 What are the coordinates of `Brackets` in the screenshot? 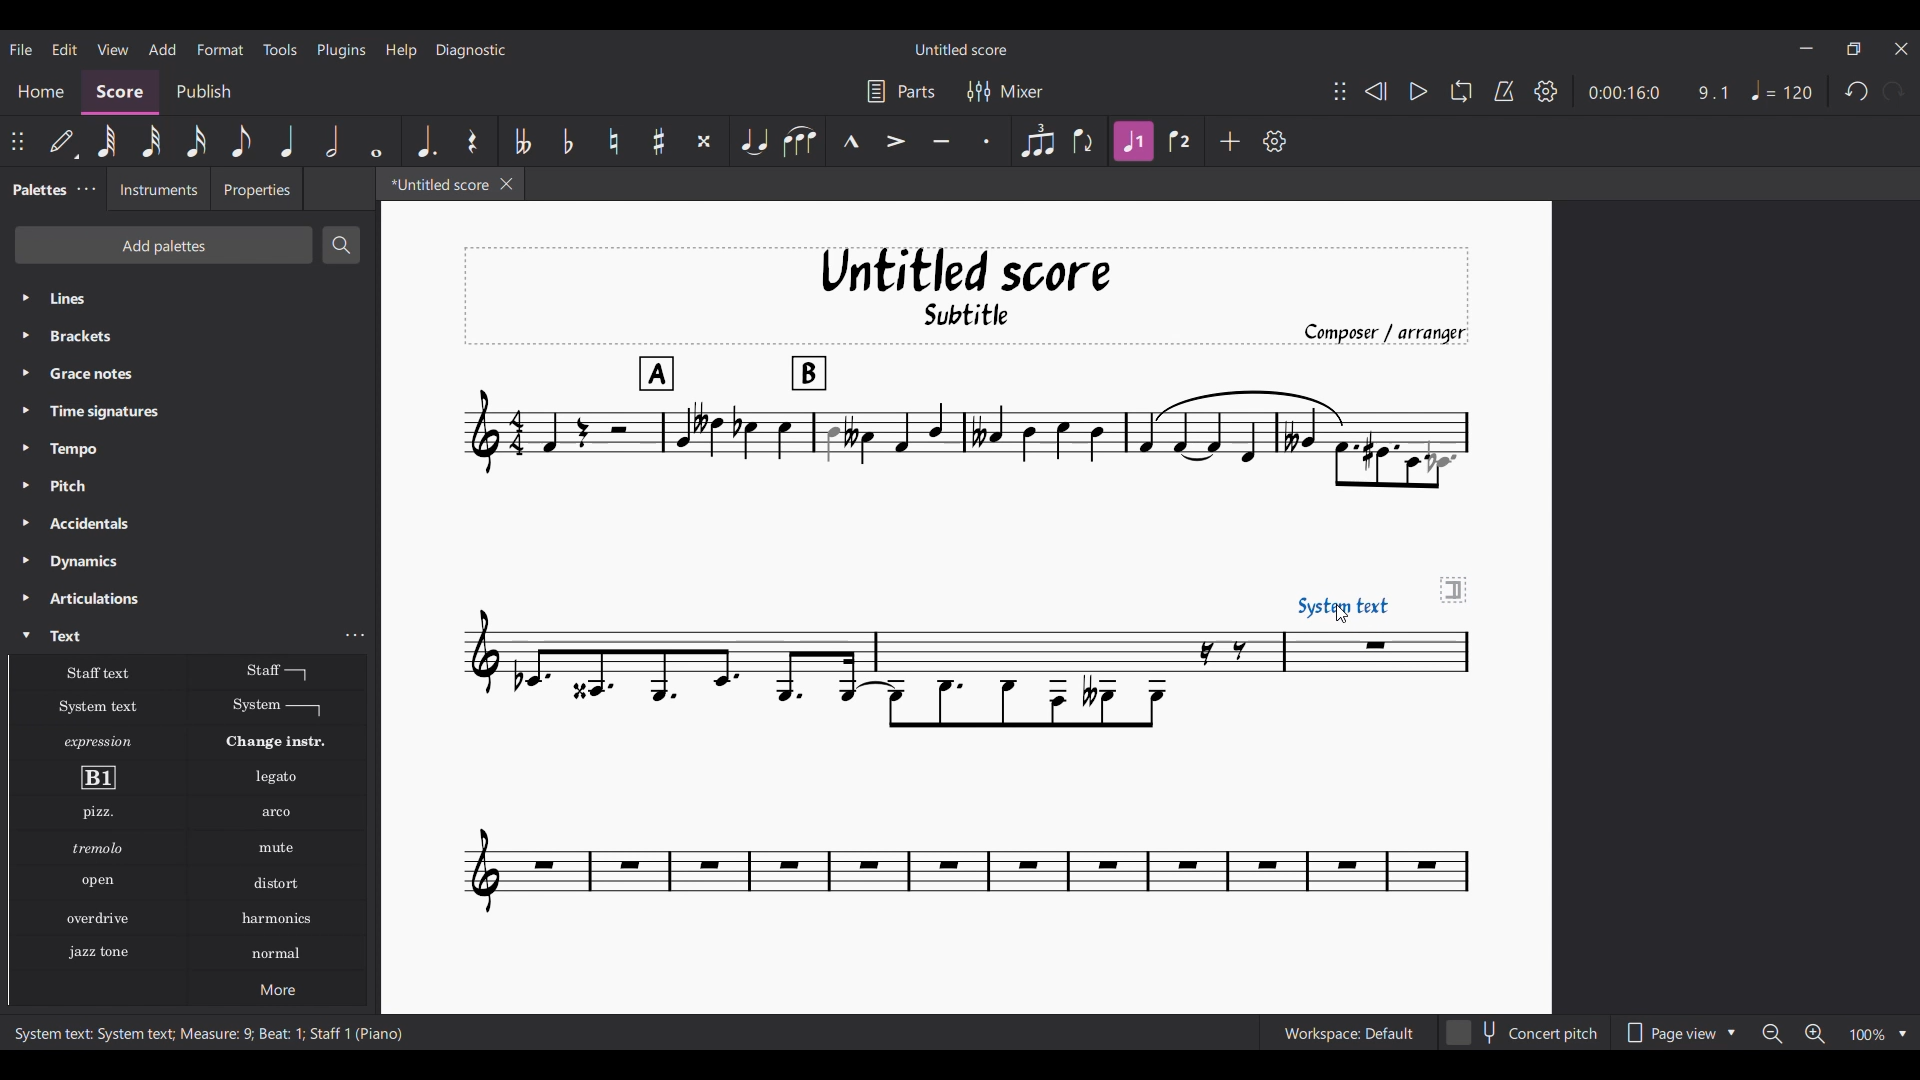 It's located at (189, 336).